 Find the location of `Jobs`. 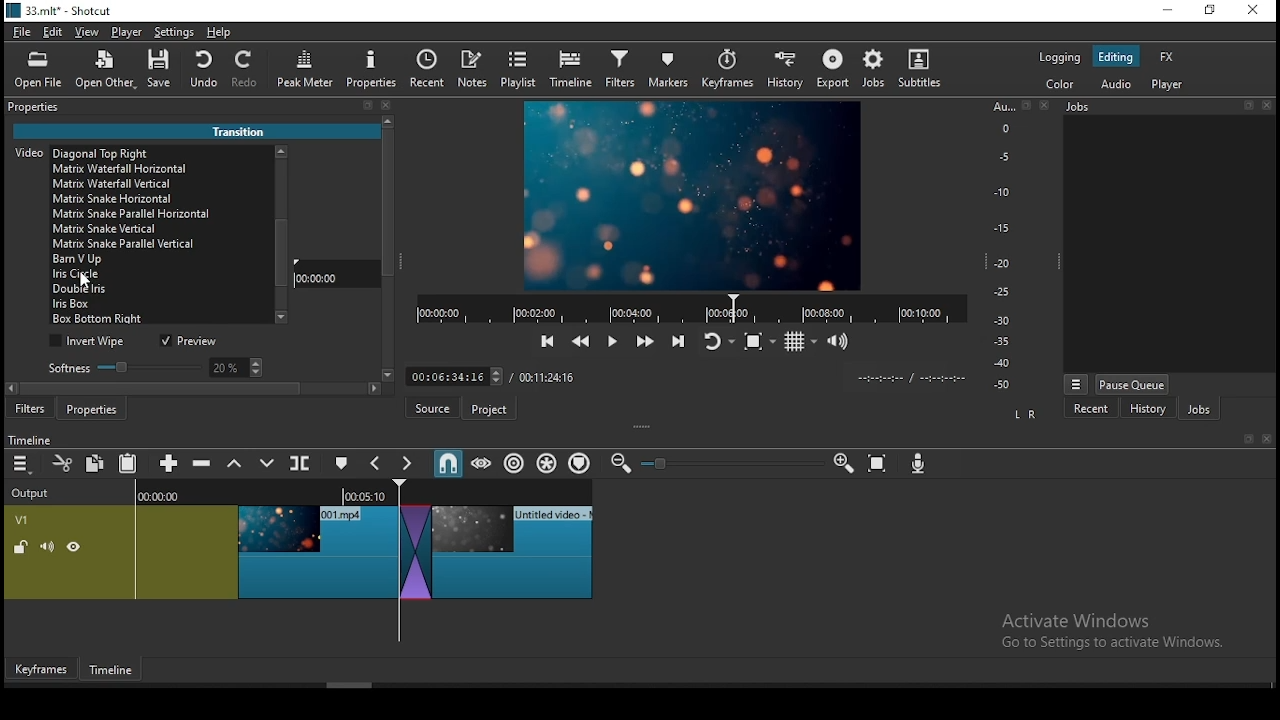

Jobs is located at coordinates (1086, 110).